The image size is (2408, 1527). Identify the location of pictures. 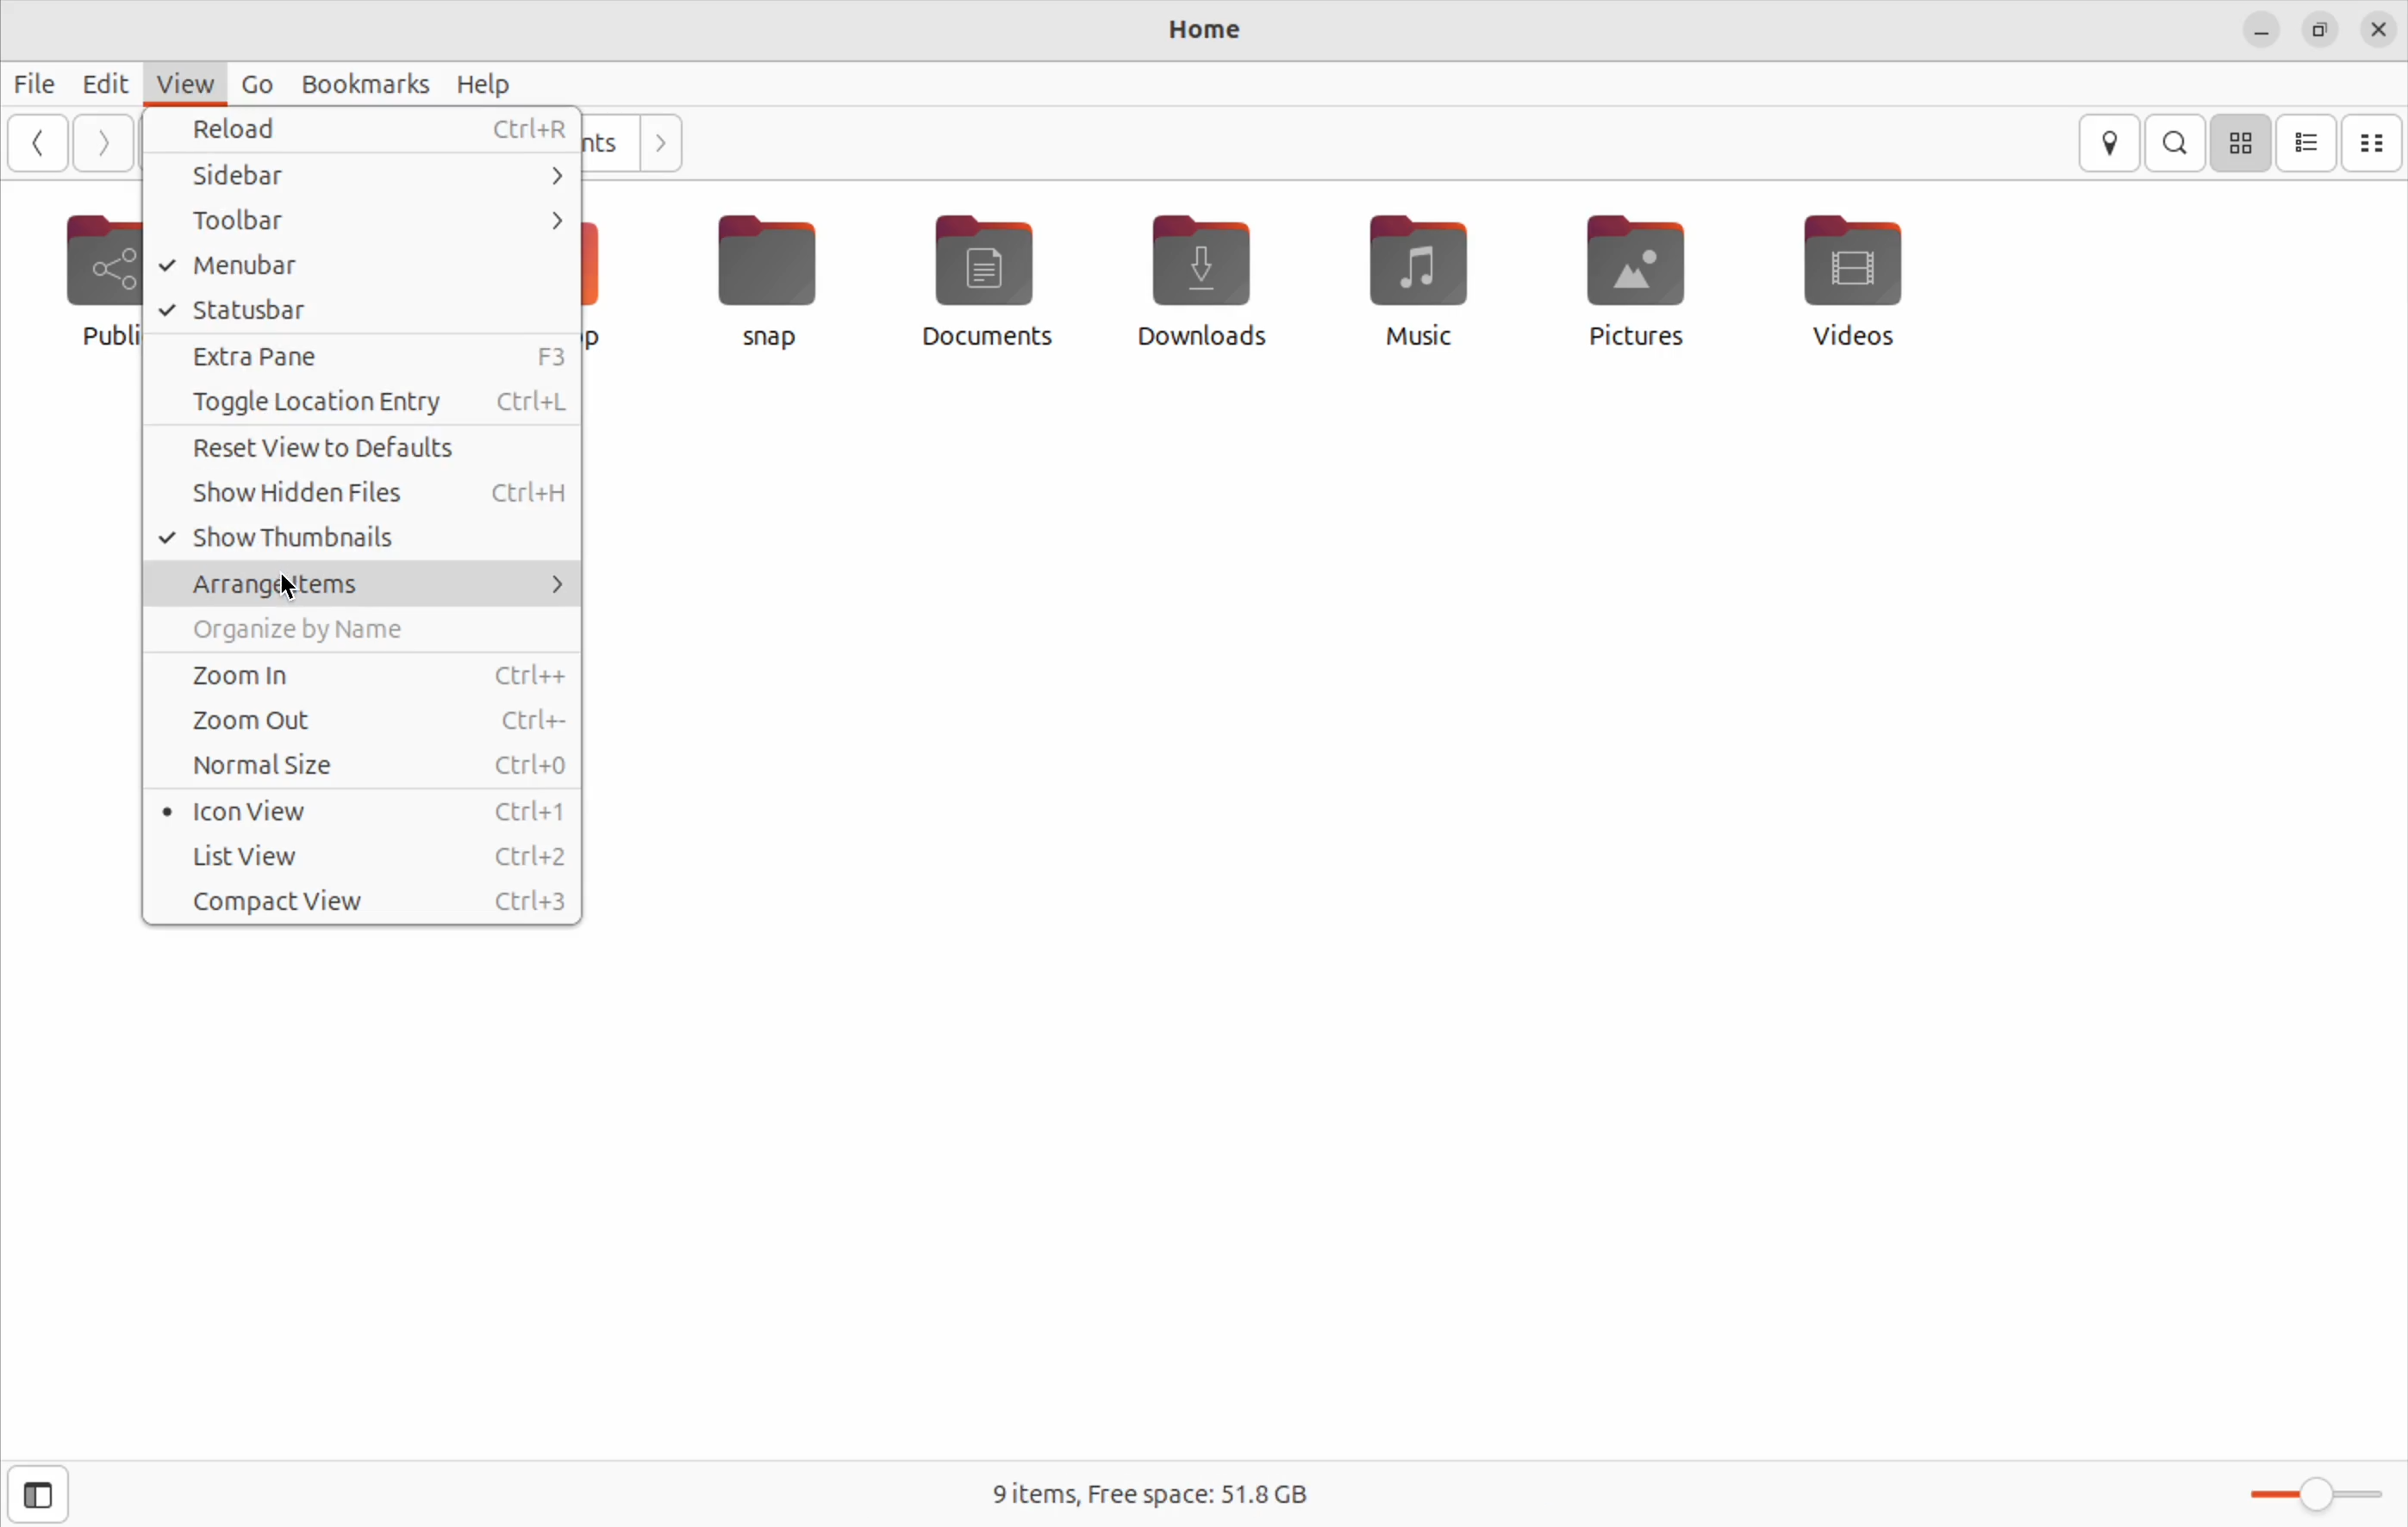
(1633, 284).